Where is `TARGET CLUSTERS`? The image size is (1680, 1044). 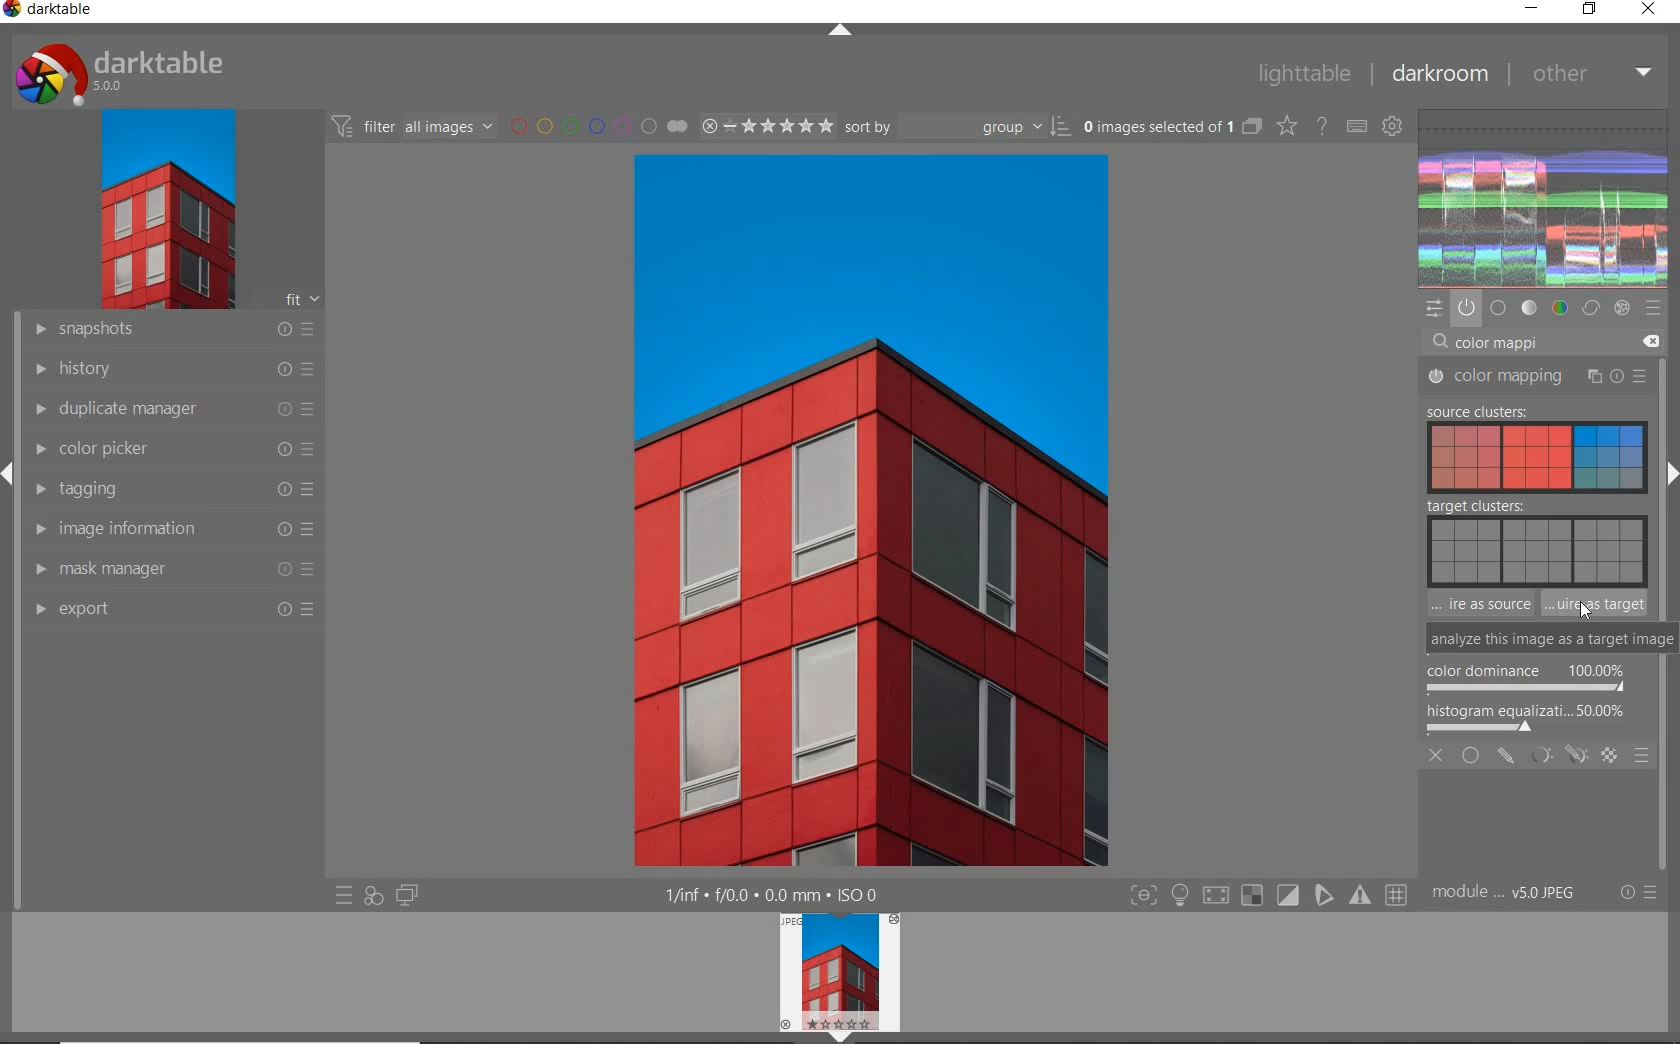
TARGET CLUSTERS is located at coordinates (1532, 540).